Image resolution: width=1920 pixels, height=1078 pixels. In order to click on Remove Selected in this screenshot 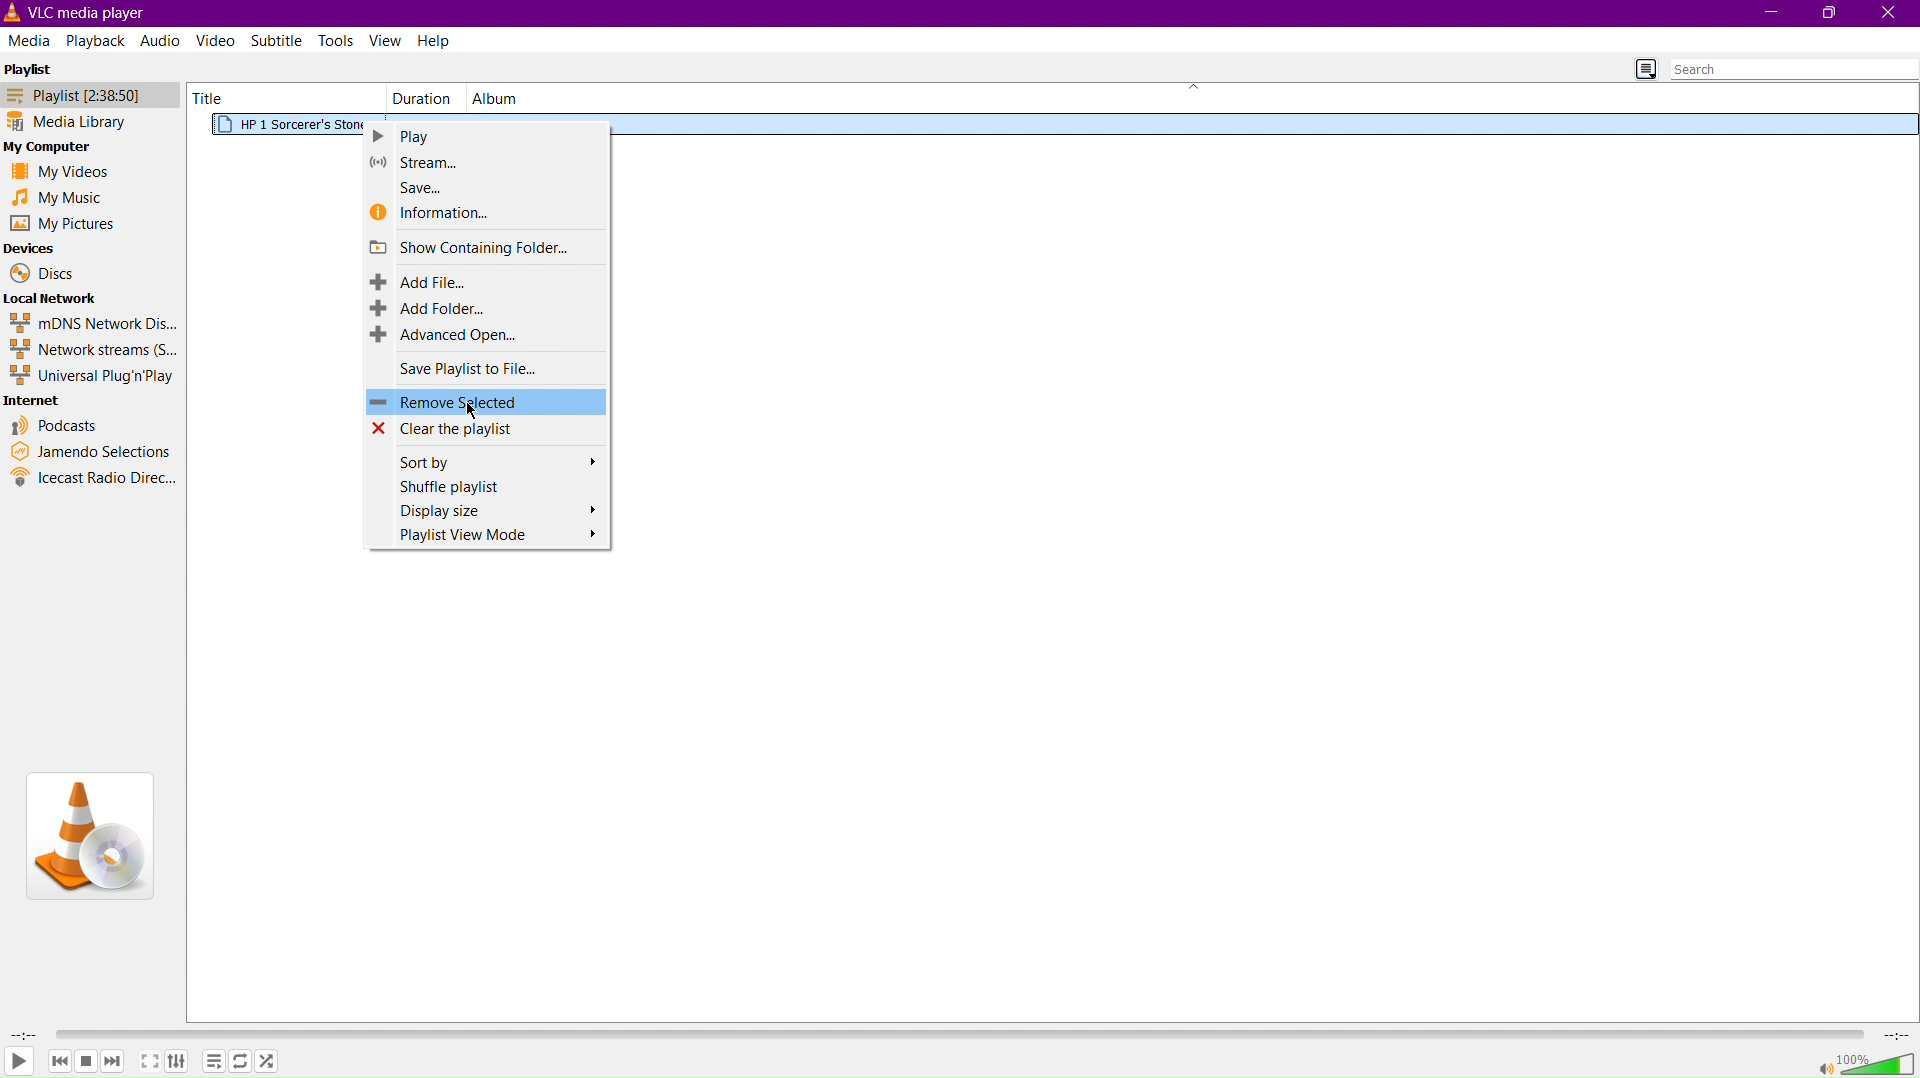, I will do `click(486, 402)`.